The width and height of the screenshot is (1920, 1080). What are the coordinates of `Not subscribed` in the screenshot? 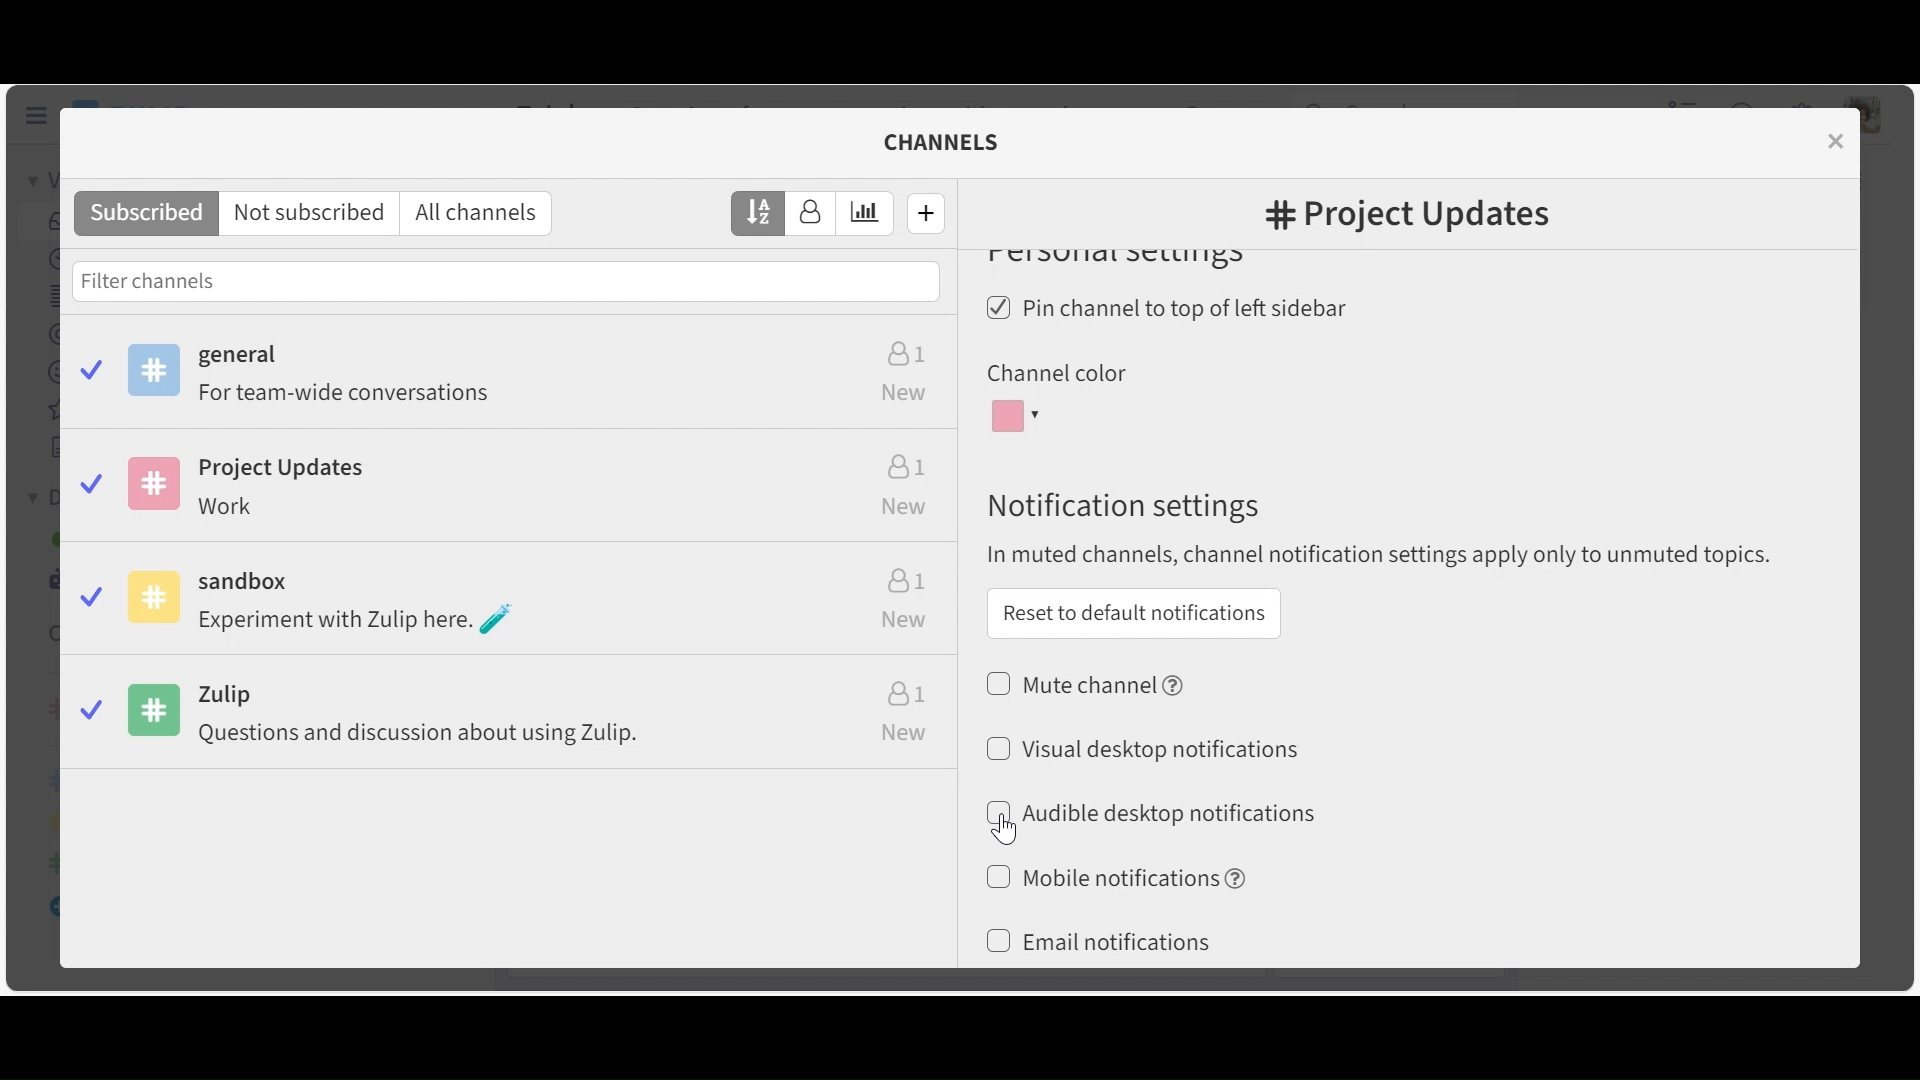 It's located at (313, 214).